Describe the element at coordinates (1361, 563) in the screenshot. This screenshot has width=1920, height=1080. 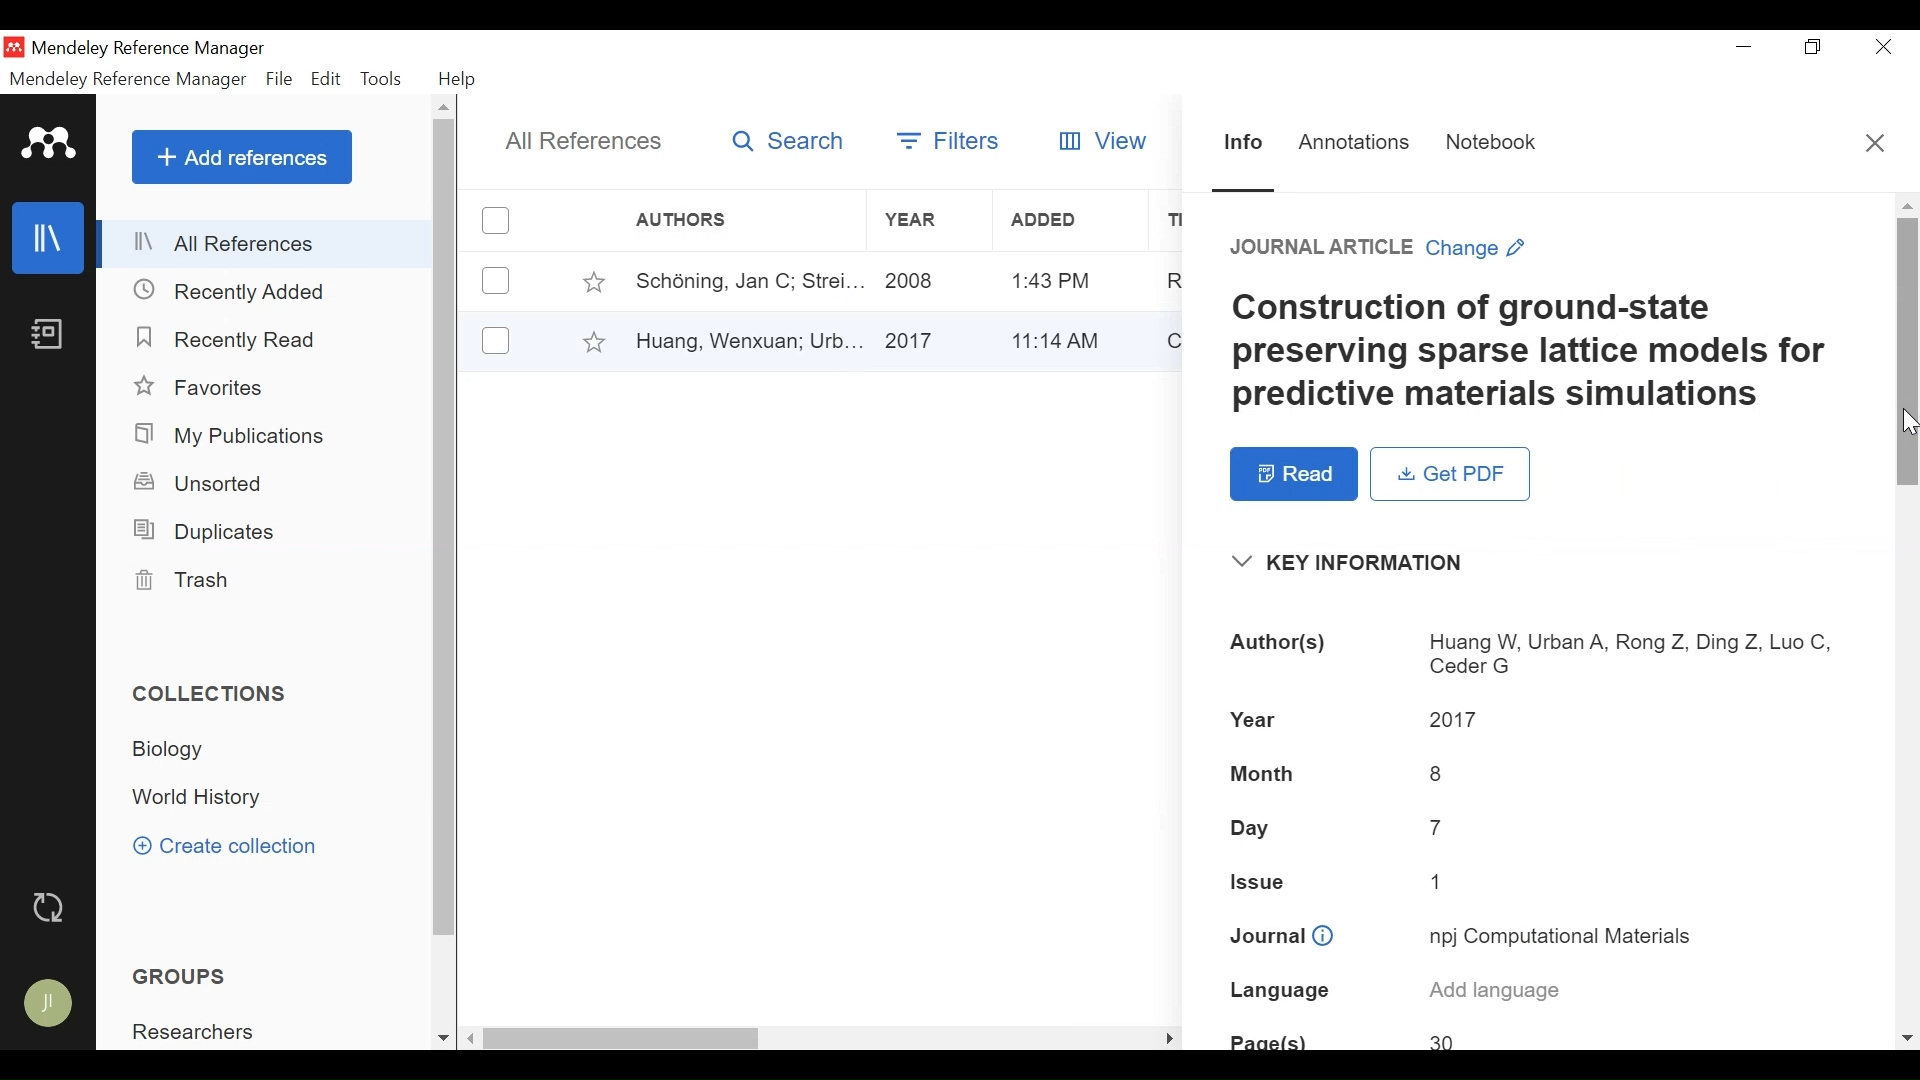
I see `Show/Hide Key Information` at that location.